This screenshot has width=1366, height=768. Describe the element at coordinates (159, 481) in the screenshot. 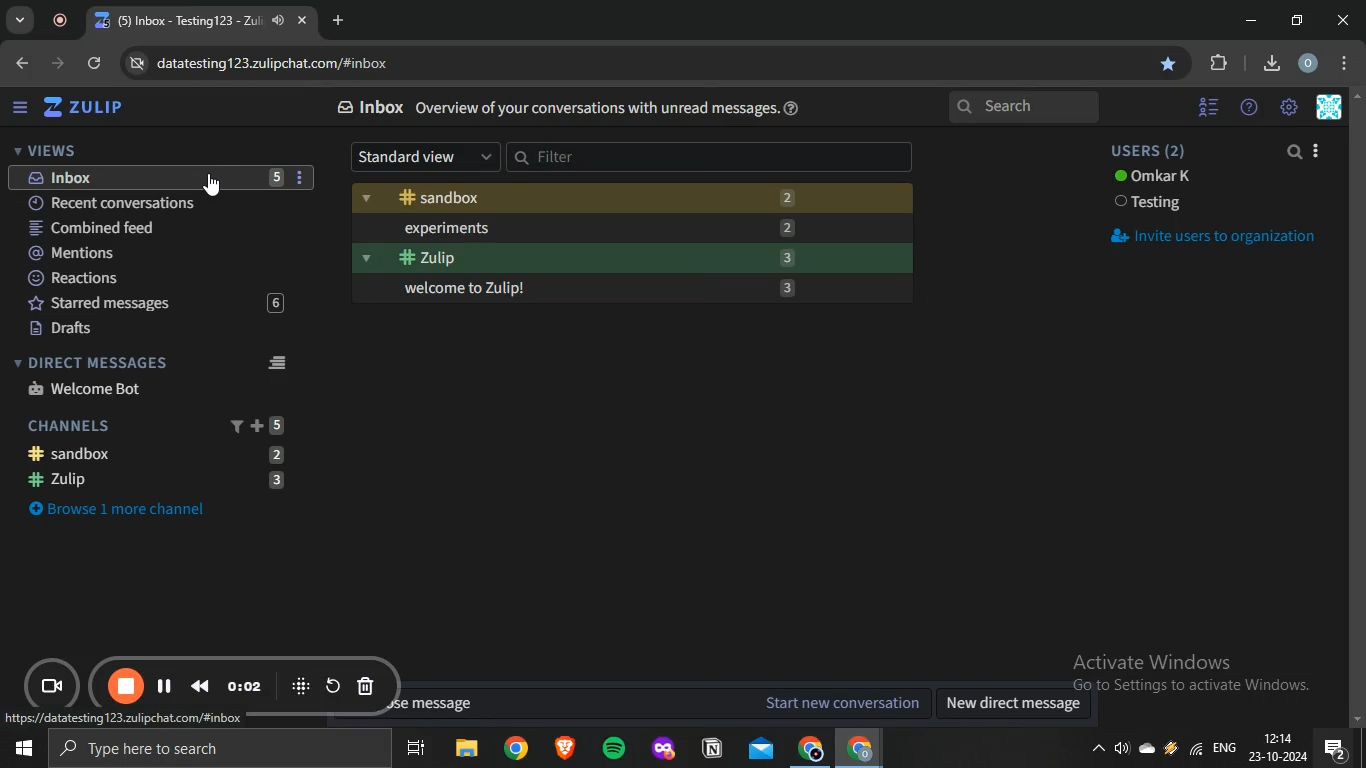

I see `zulip` at that location.